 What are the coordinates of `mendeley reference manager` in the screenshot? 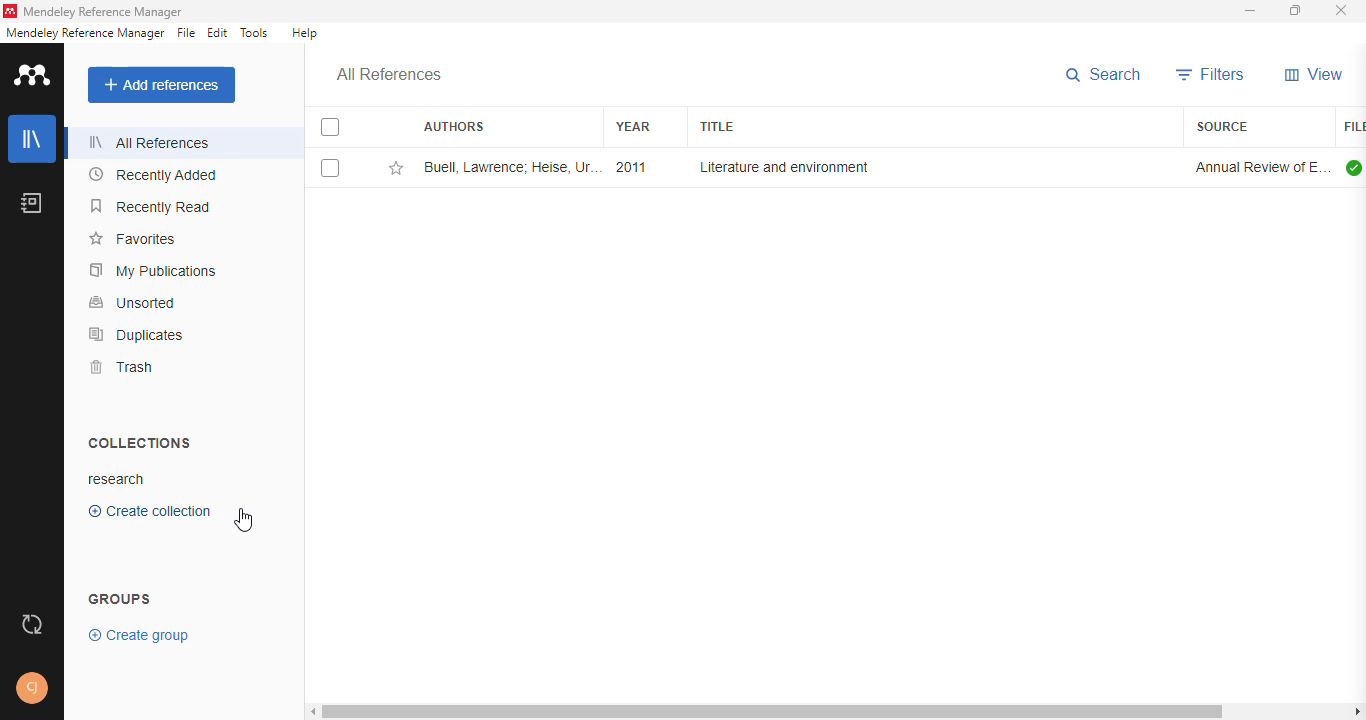 It's located at (85, 33).